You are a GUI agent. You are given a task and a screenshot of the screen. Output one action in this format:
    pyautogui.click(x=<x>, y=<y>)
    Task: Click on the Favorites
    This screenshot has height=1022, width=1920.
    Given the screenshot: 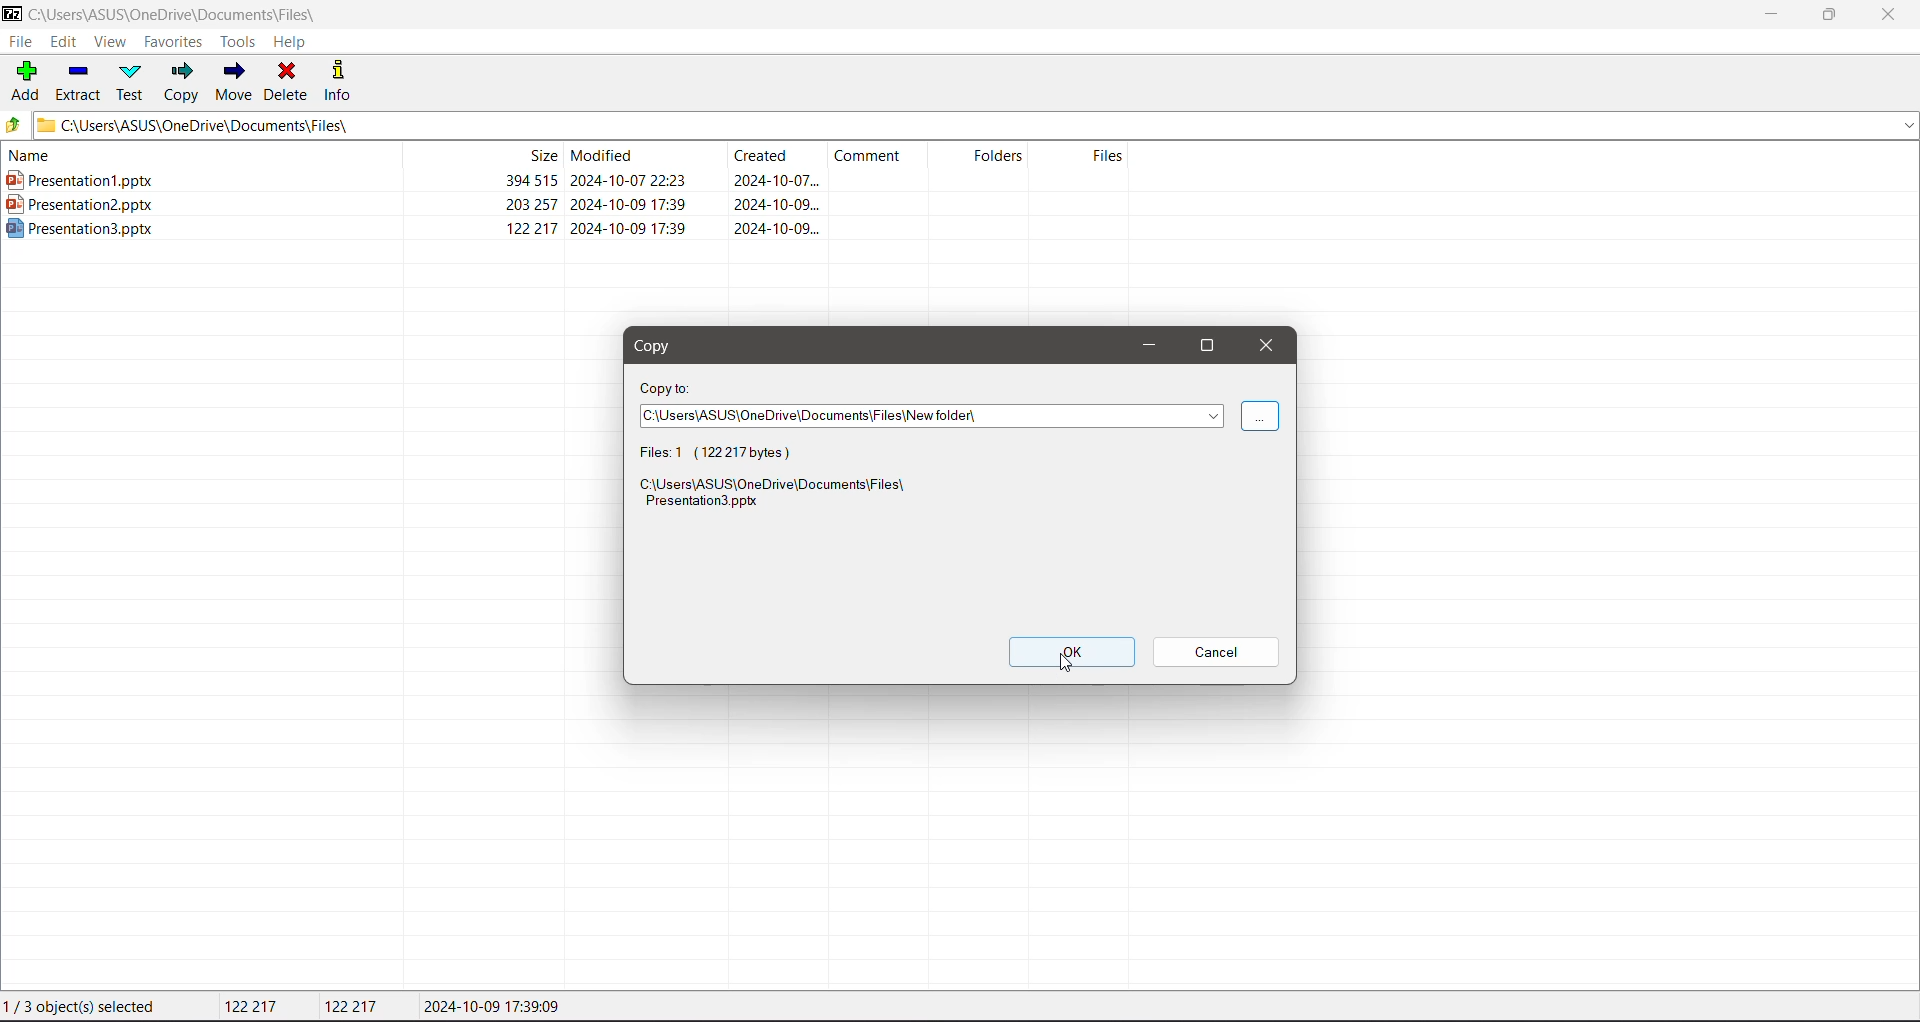 What is the action you would take?
    pyautogui.click(x=174, y=41)
    